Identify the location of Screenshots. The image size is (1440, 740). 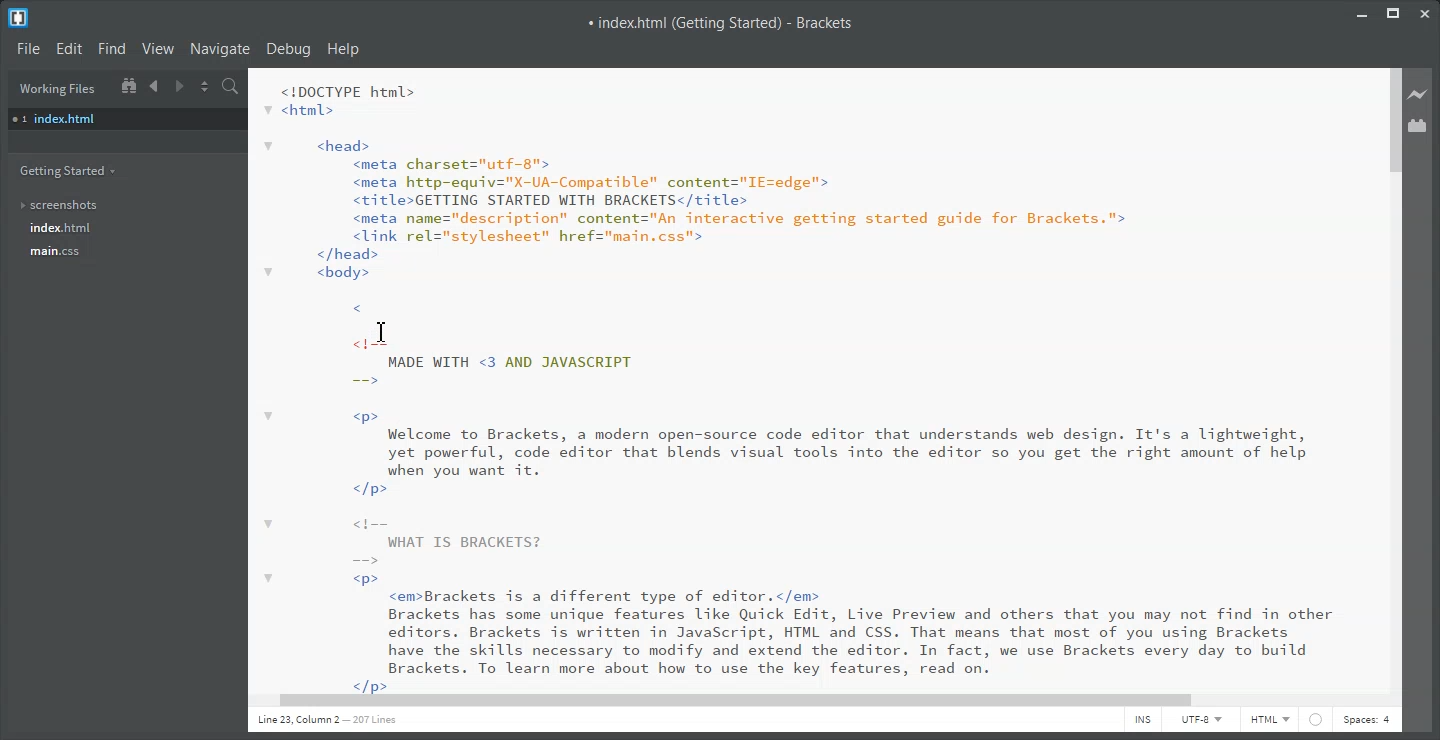
(60, 206).